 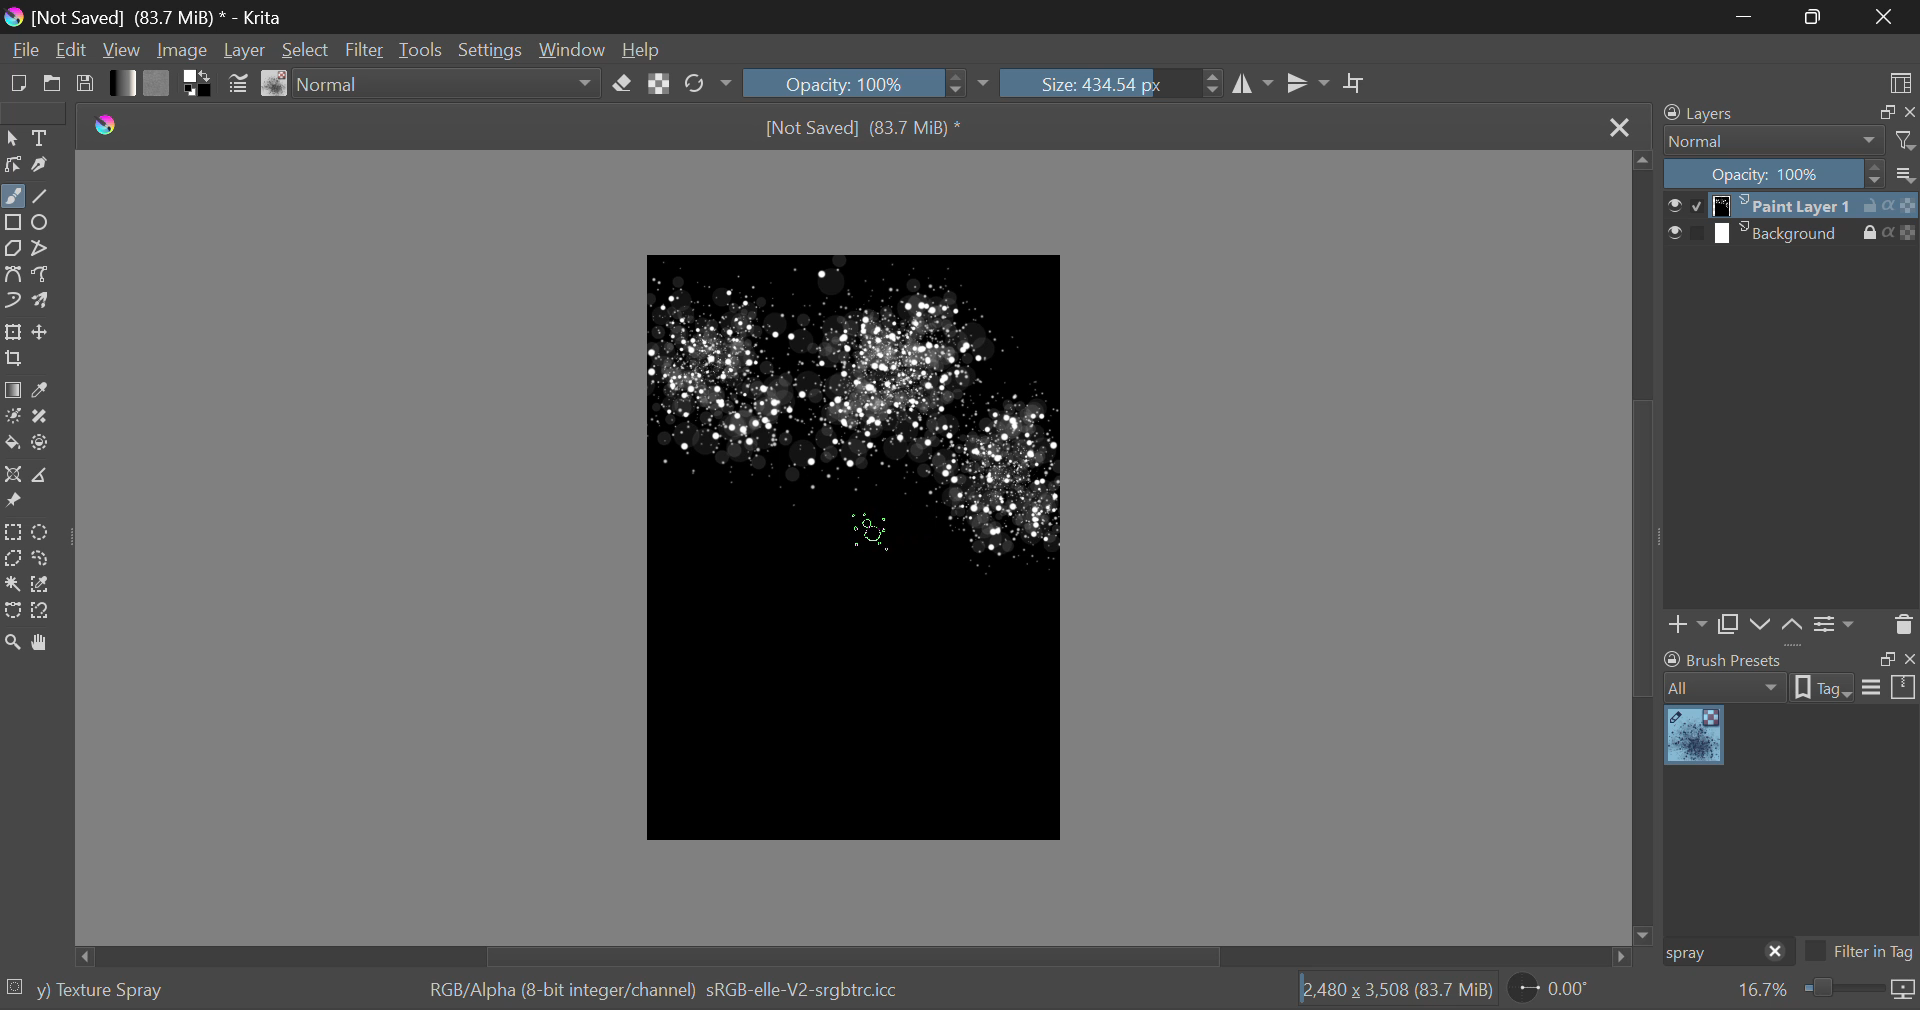 I want to click on Select, so click(x=306, y=49).